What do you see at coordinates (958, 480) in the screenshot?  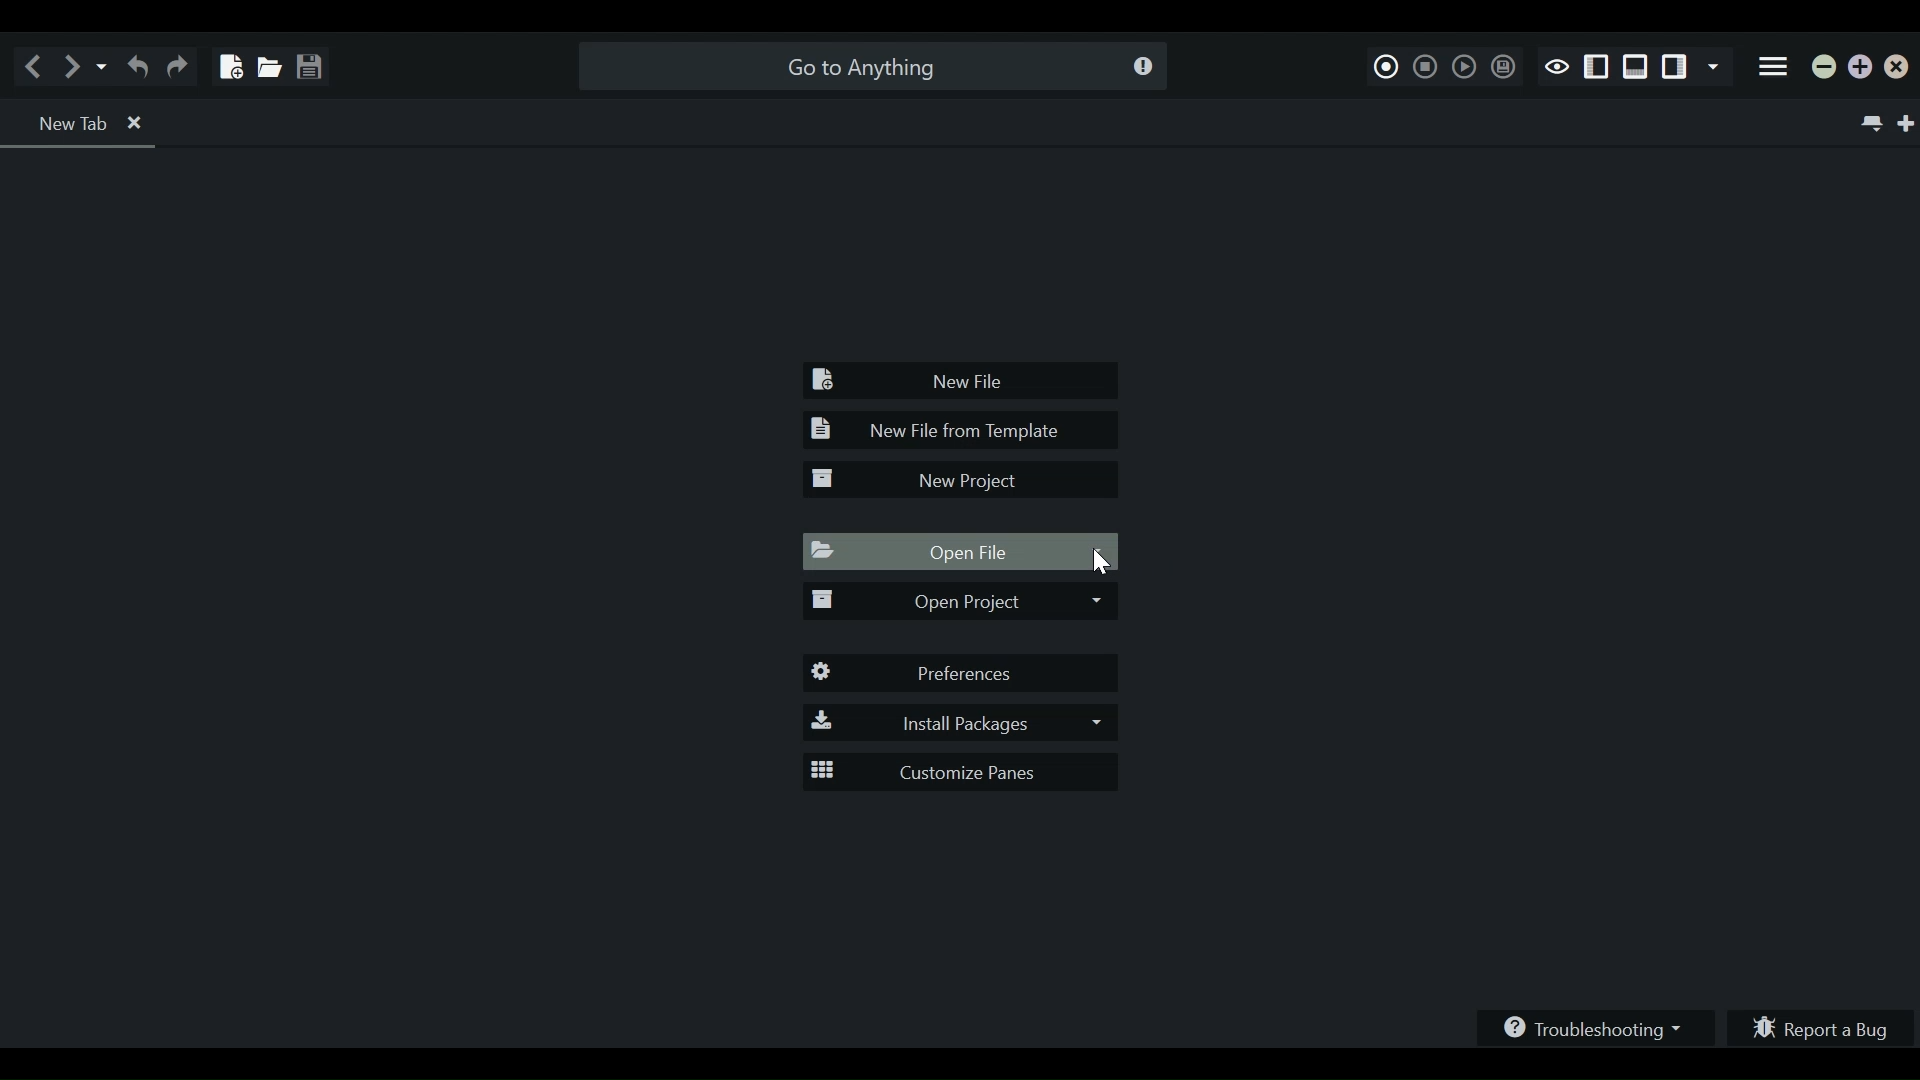 I see `New Project` at bounding box center [958, 480].